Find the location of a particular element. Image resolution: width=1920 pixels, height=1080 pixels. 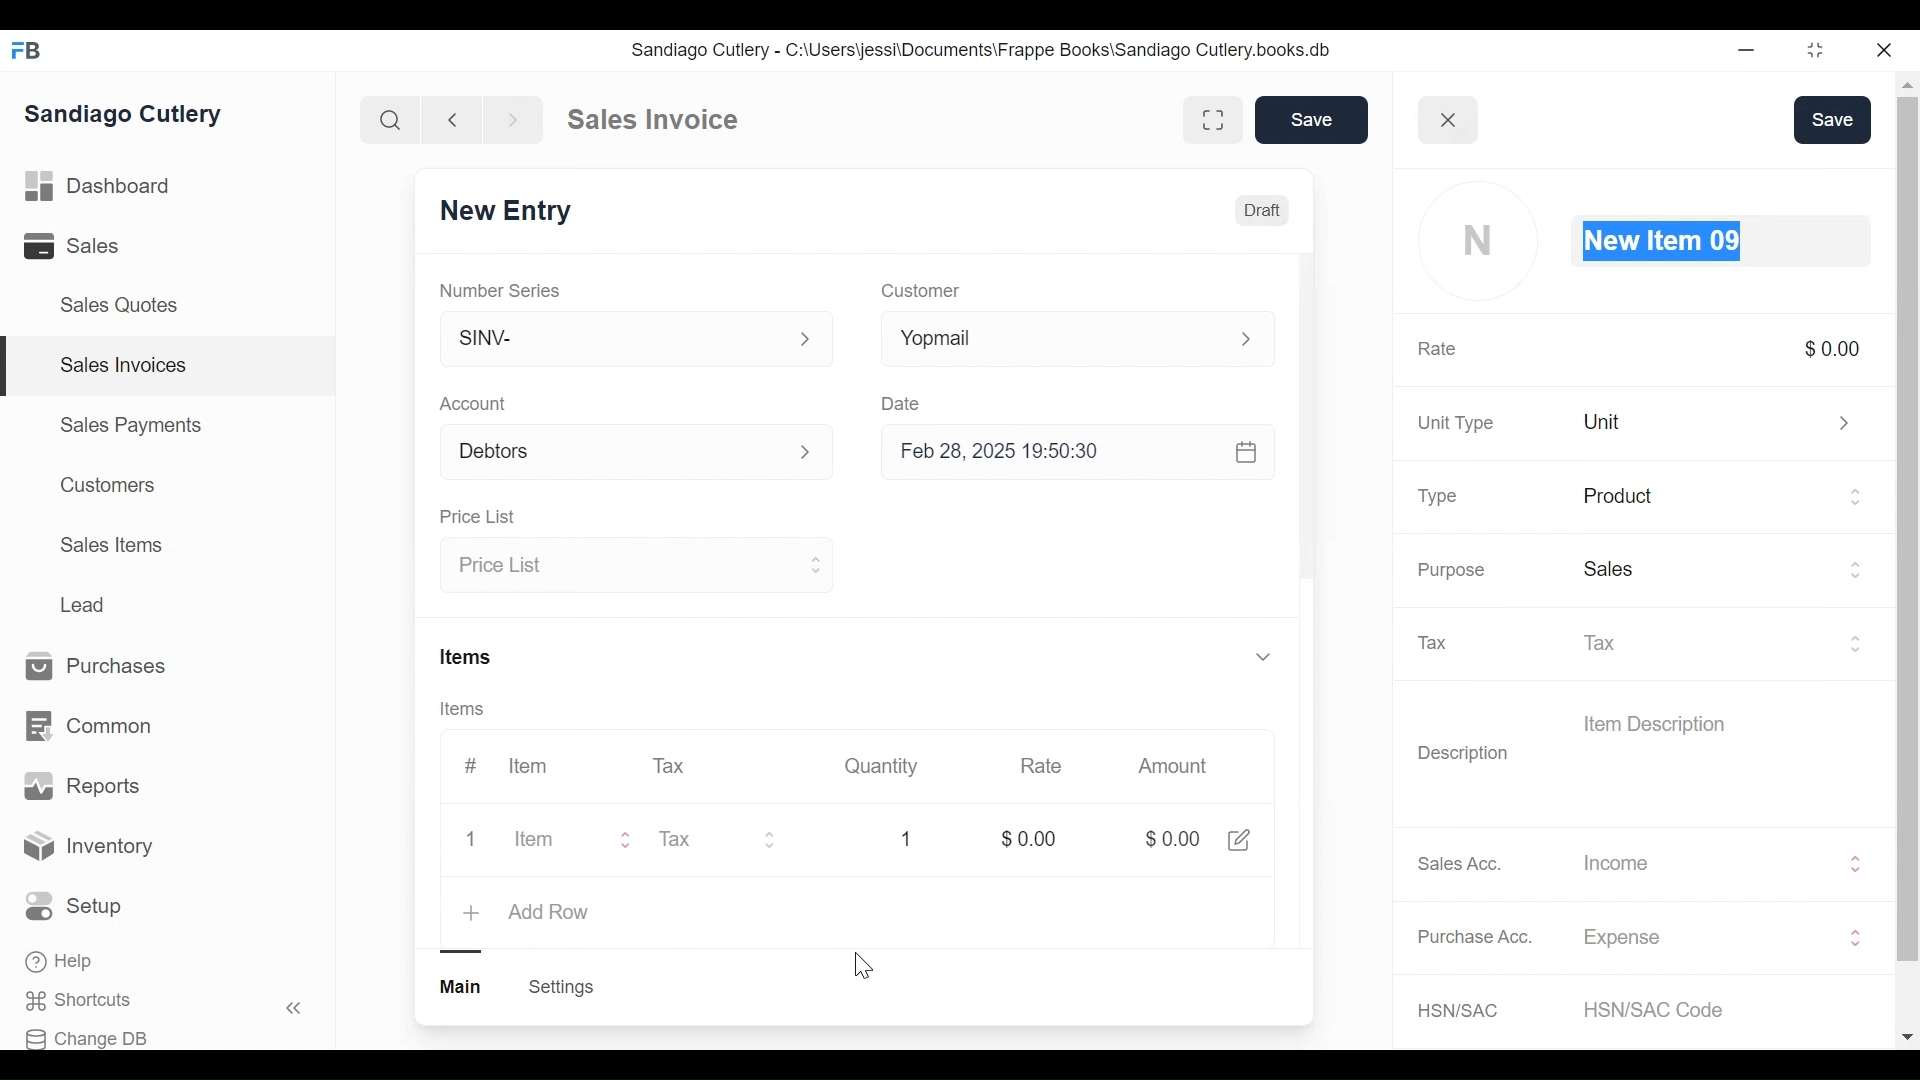

search is located at coordinates (391, 121).